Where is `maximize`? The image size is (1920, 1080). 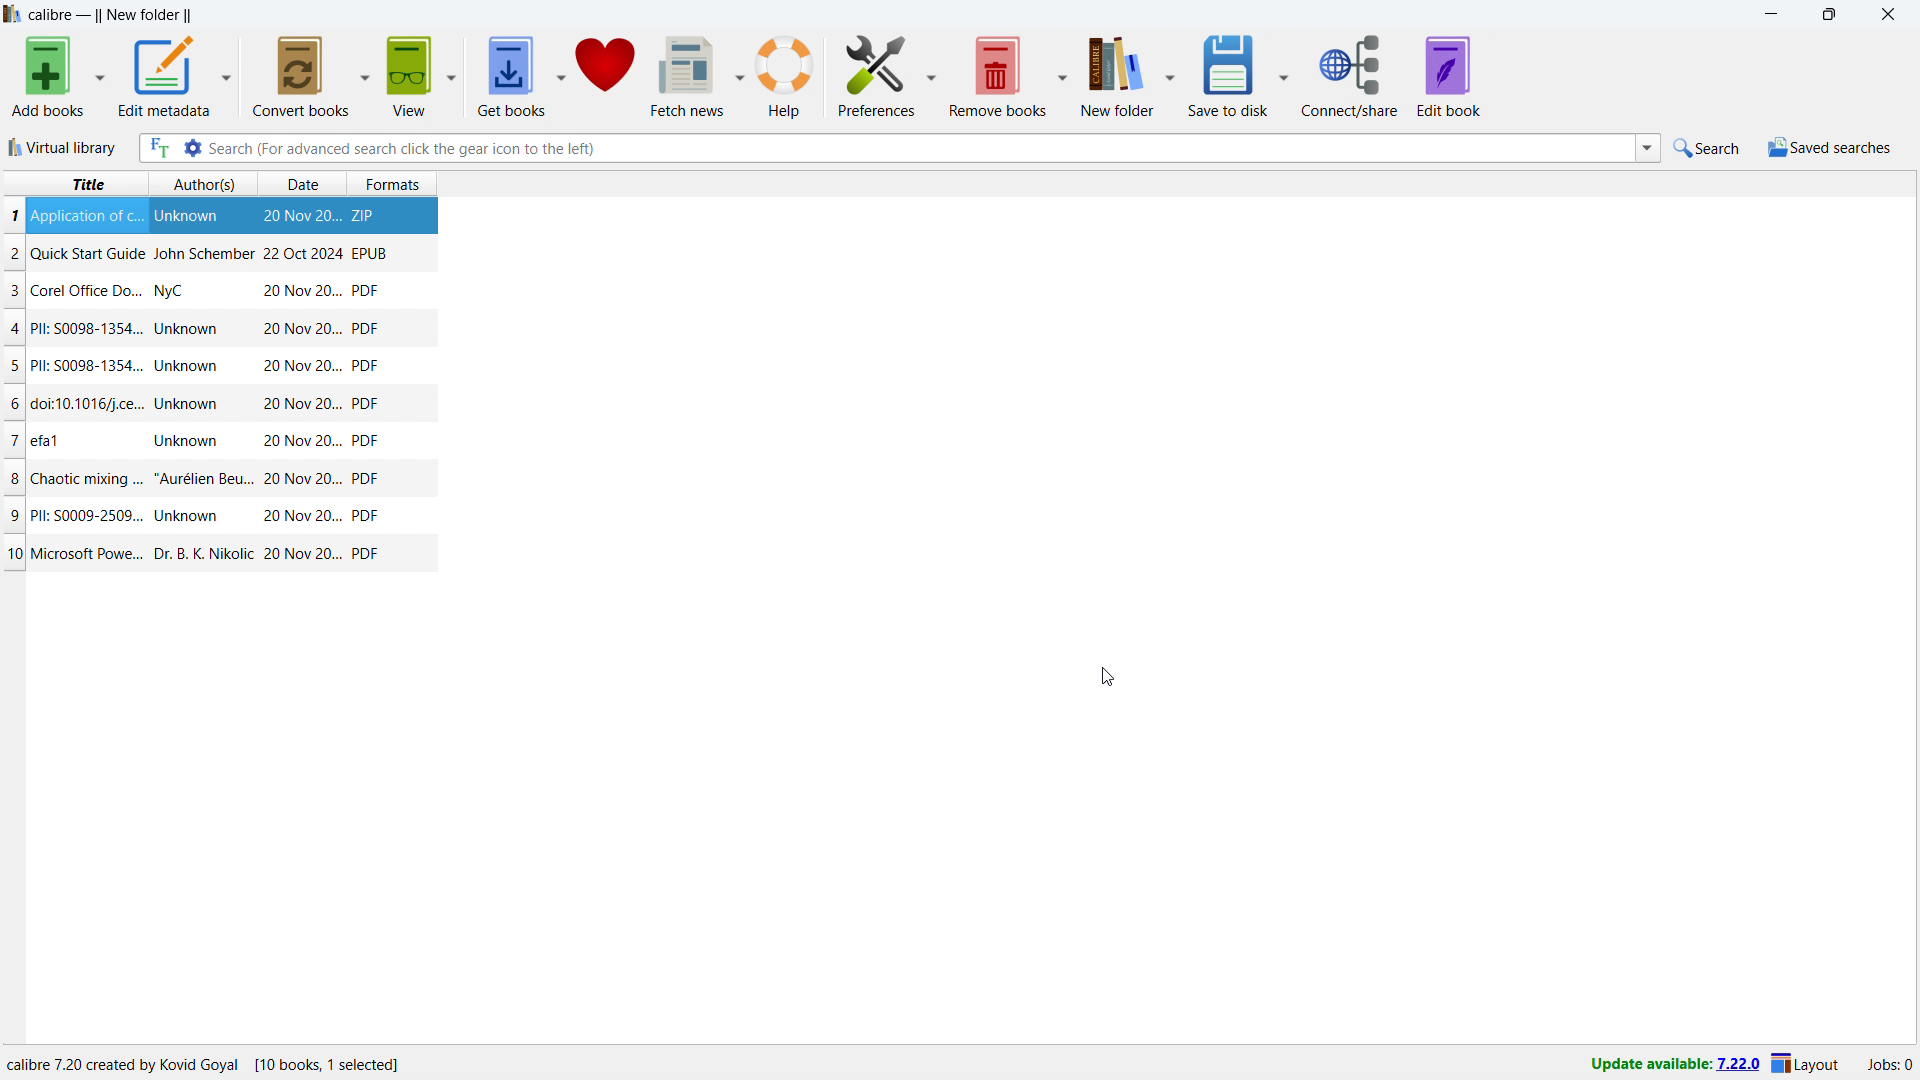
maximize is located at coordinates (1829, 15).